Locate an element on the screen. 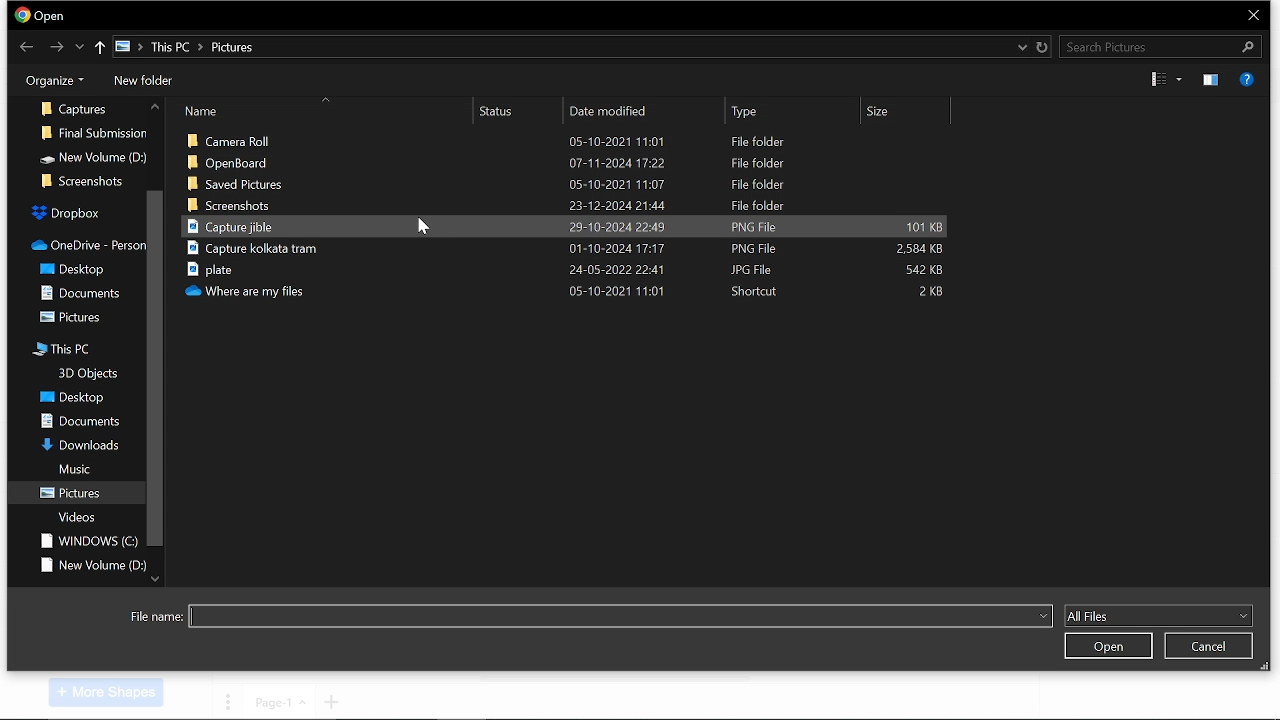 The width and height of the screenshot is (1280, 720). folders is located at coordinates (63, 210).